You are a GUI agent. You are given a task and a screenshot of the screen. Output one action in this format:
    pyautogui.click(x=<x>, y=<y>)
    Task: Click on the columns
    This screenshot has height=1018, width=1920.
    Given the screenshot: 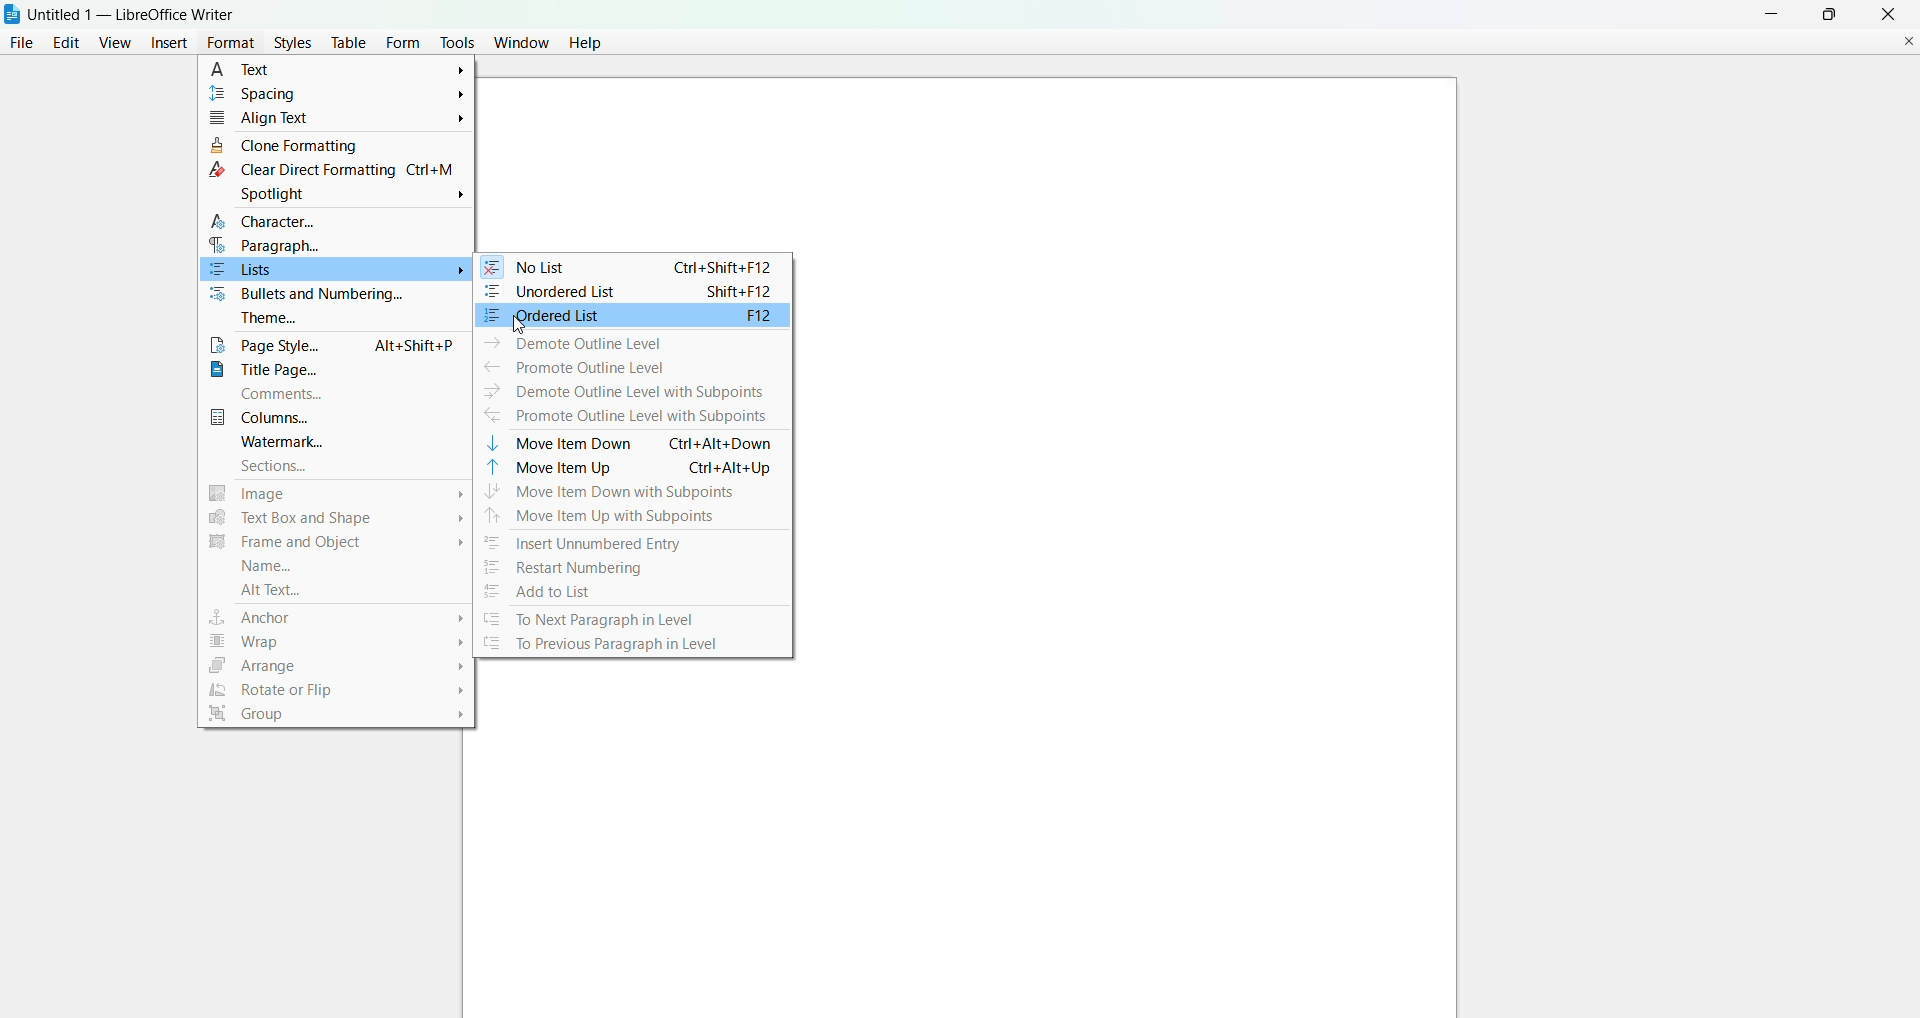 What is the action you would take?
    pyautogui.click(x=261, y=419)
    